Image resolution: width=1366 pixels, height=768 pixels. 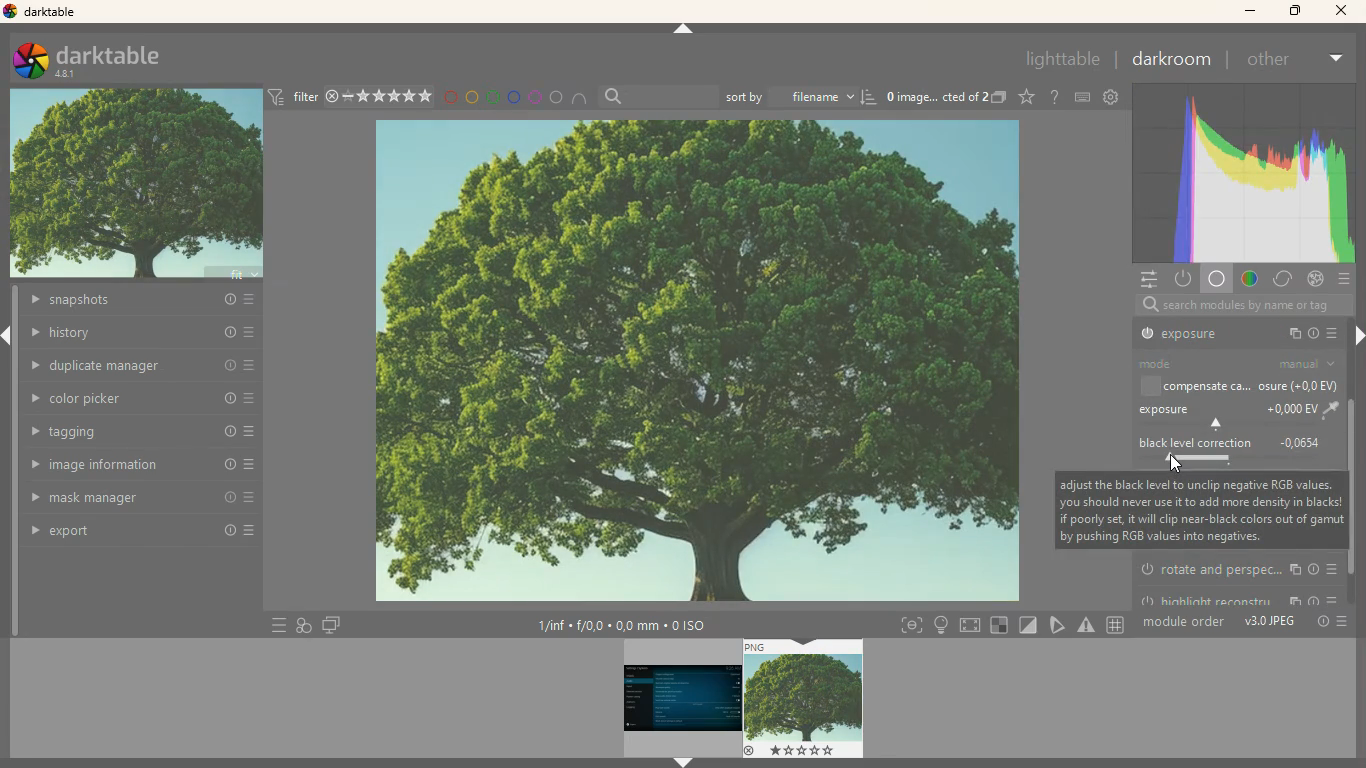 I want to click on v3.0 JPEG, so click(x=1270, y=624).